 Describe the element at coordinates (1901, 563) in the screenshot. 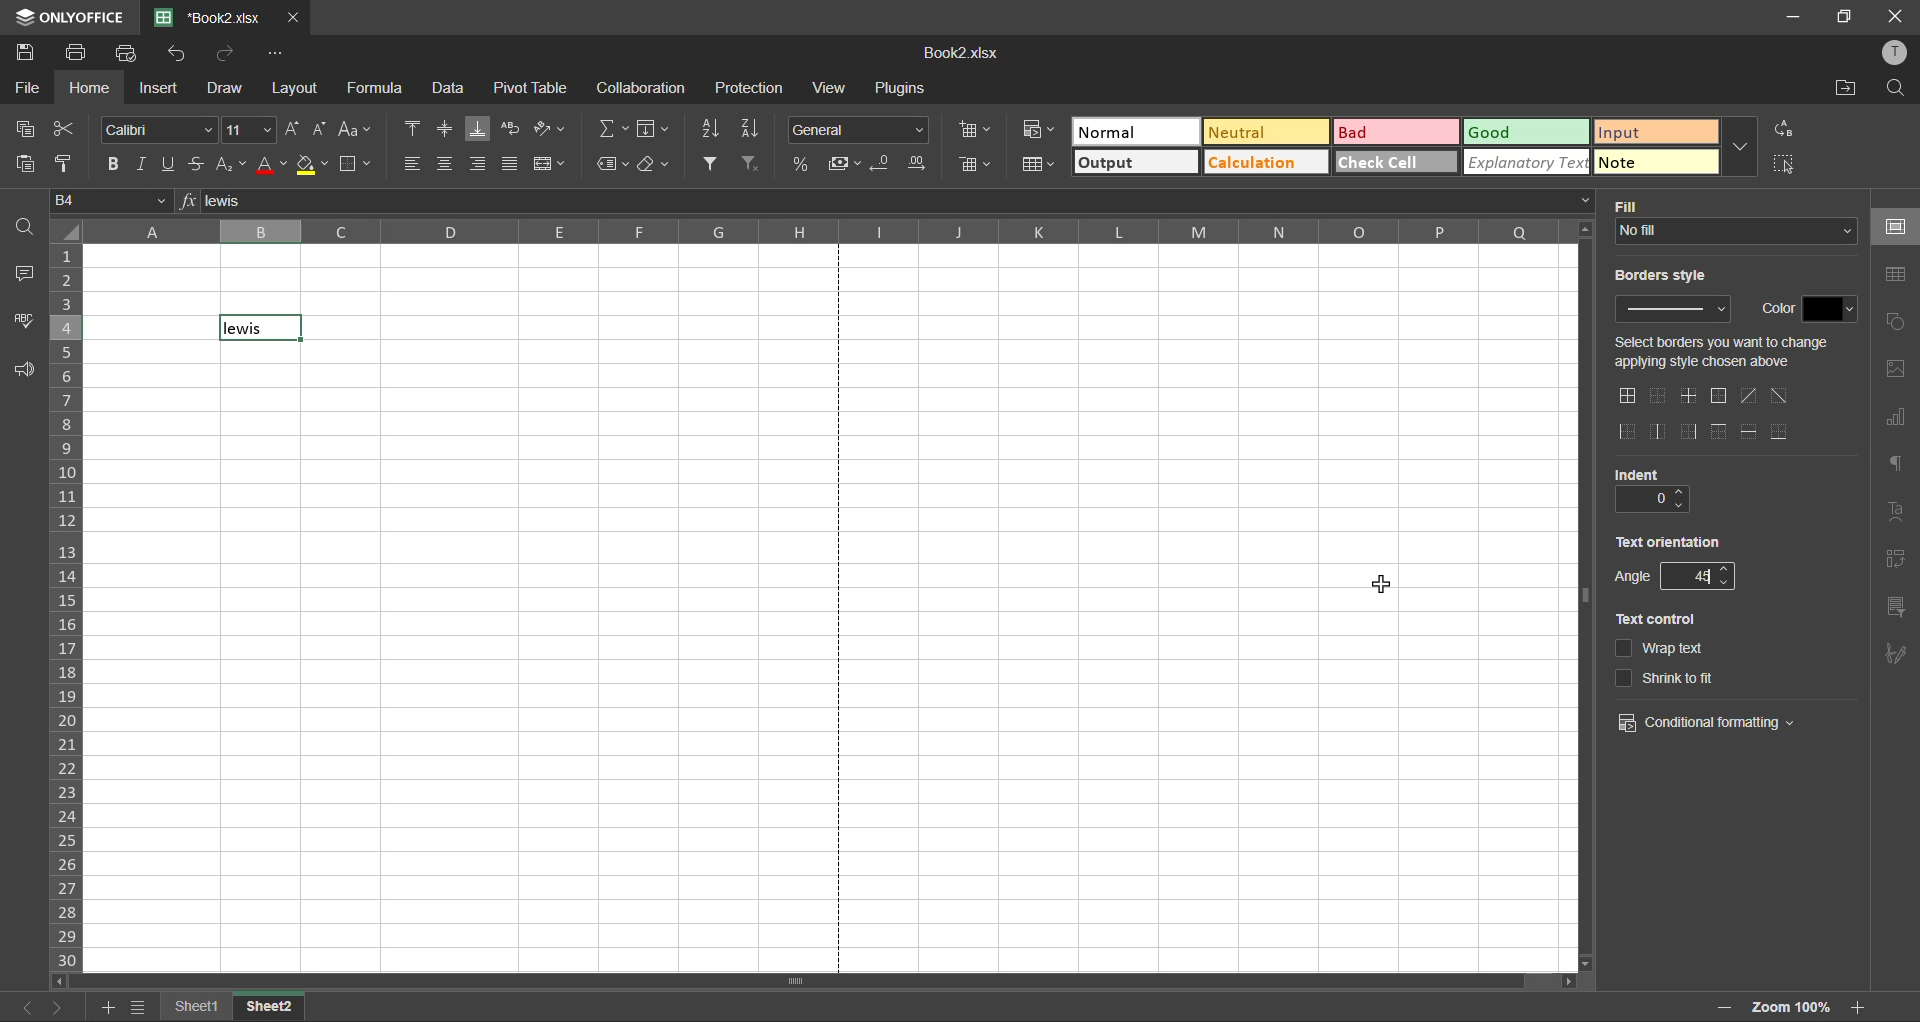

I see `pivot table` at that location.